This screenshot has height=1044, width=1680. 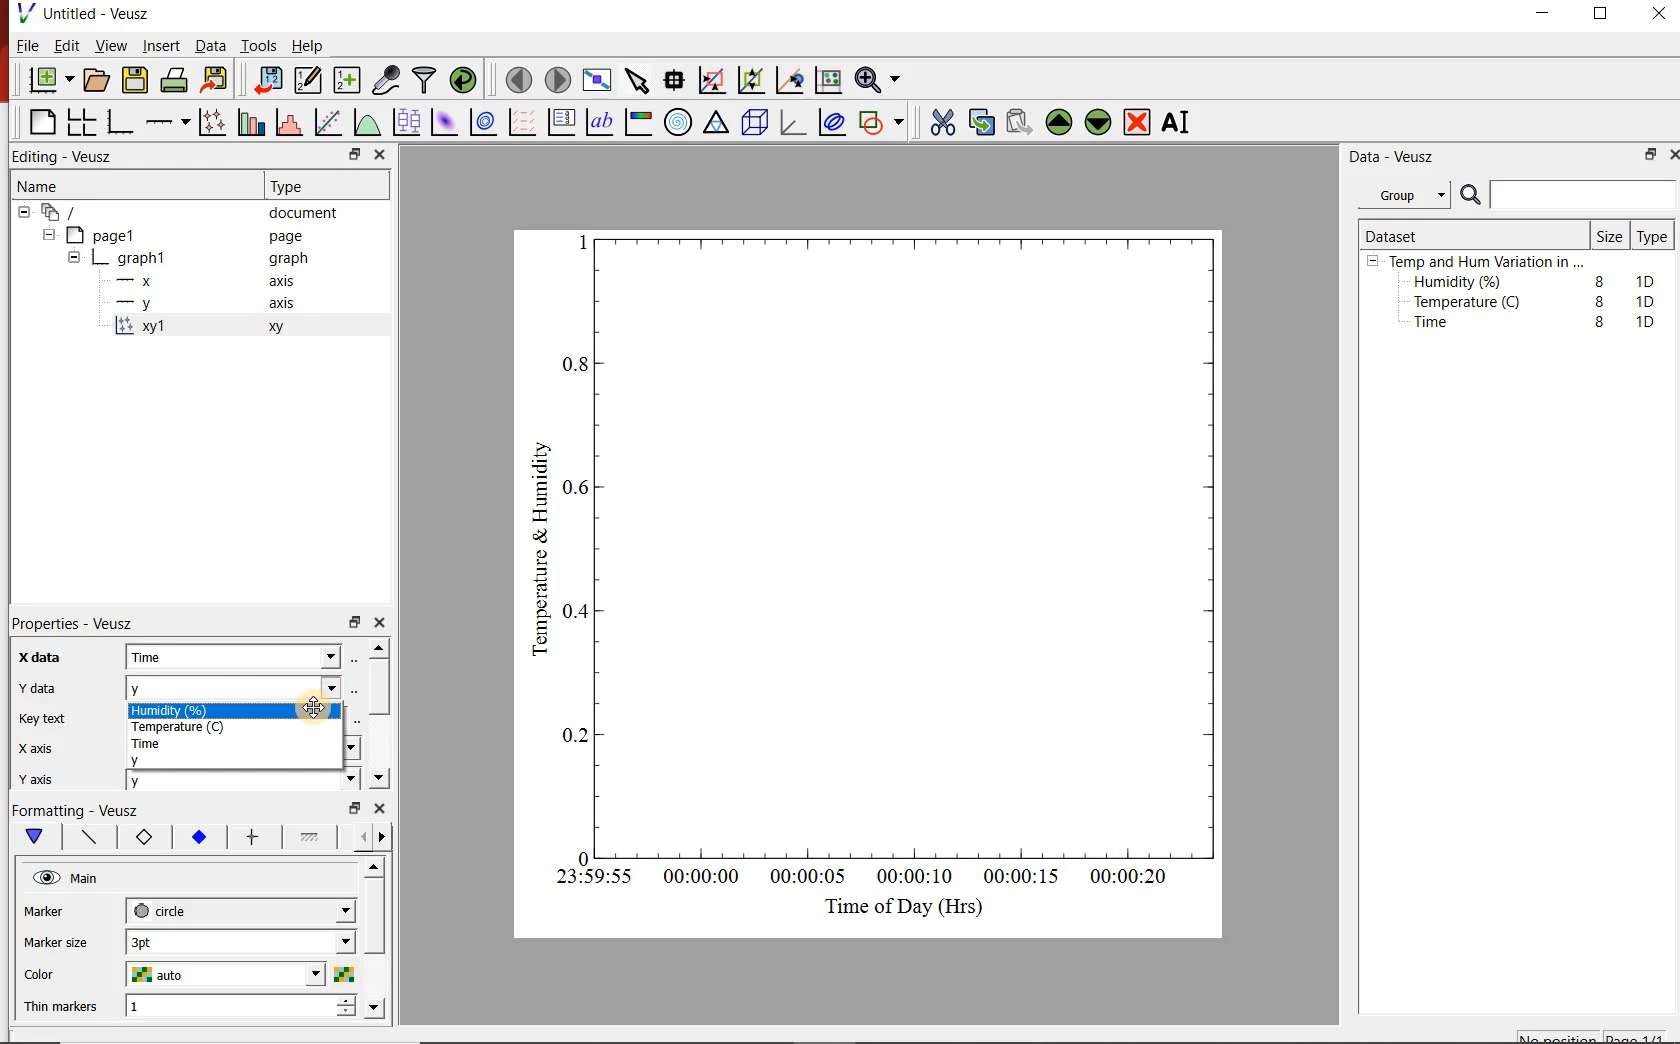 What do you see at coordinates (281, 332) in the screenshot?
I see `xy` at bounding box center [281, 332].